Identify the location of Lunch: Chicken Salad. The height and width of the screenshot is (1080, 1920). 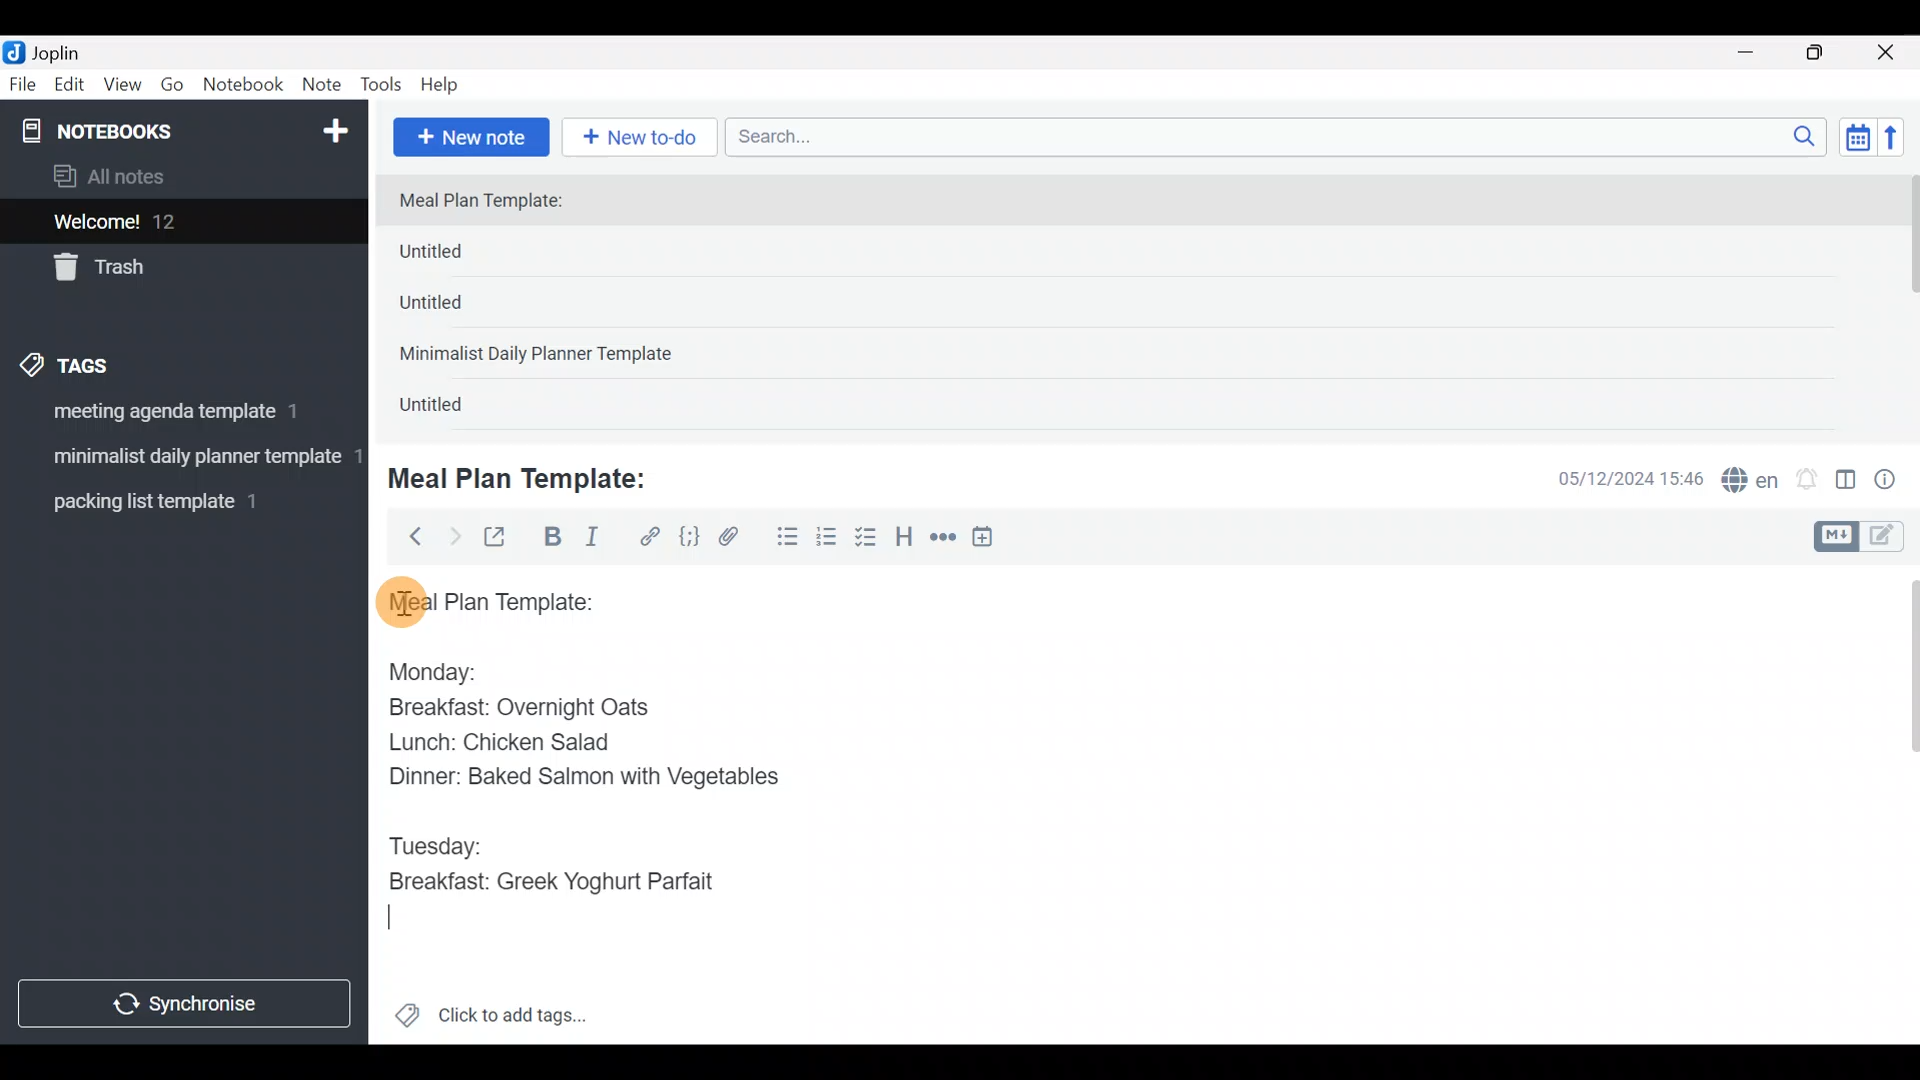
(497, 742).